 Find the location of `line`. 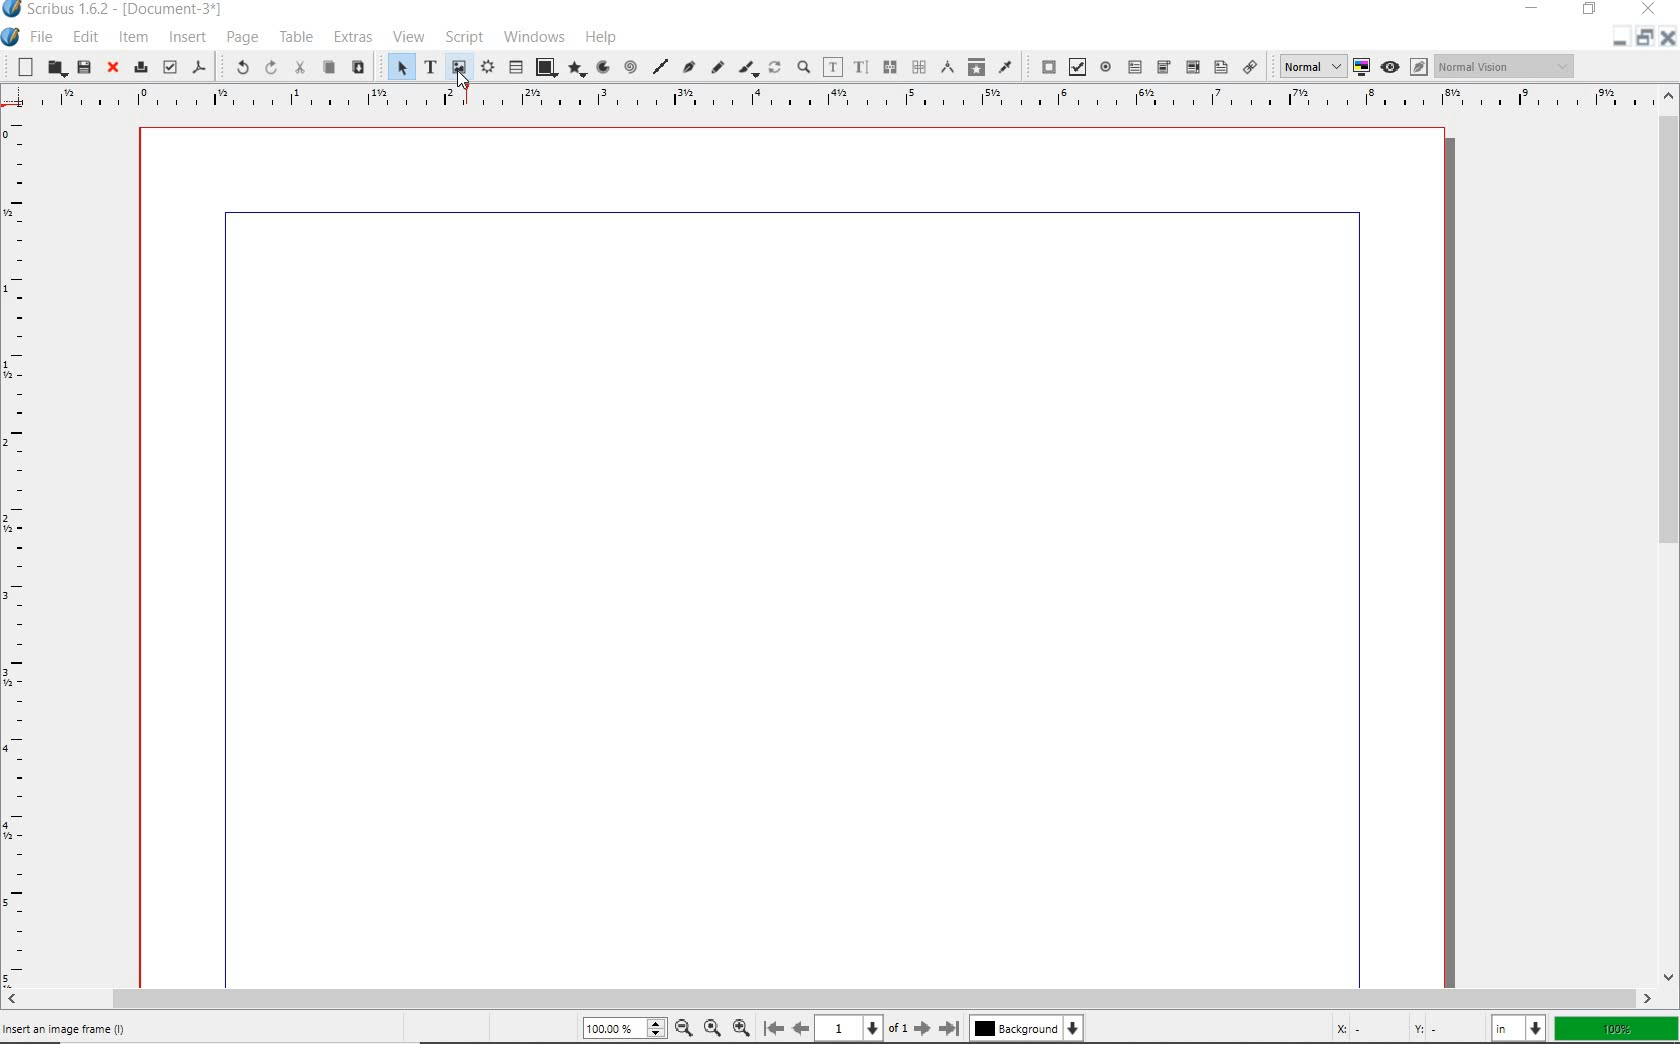

line is located at coordinates (660, 66).